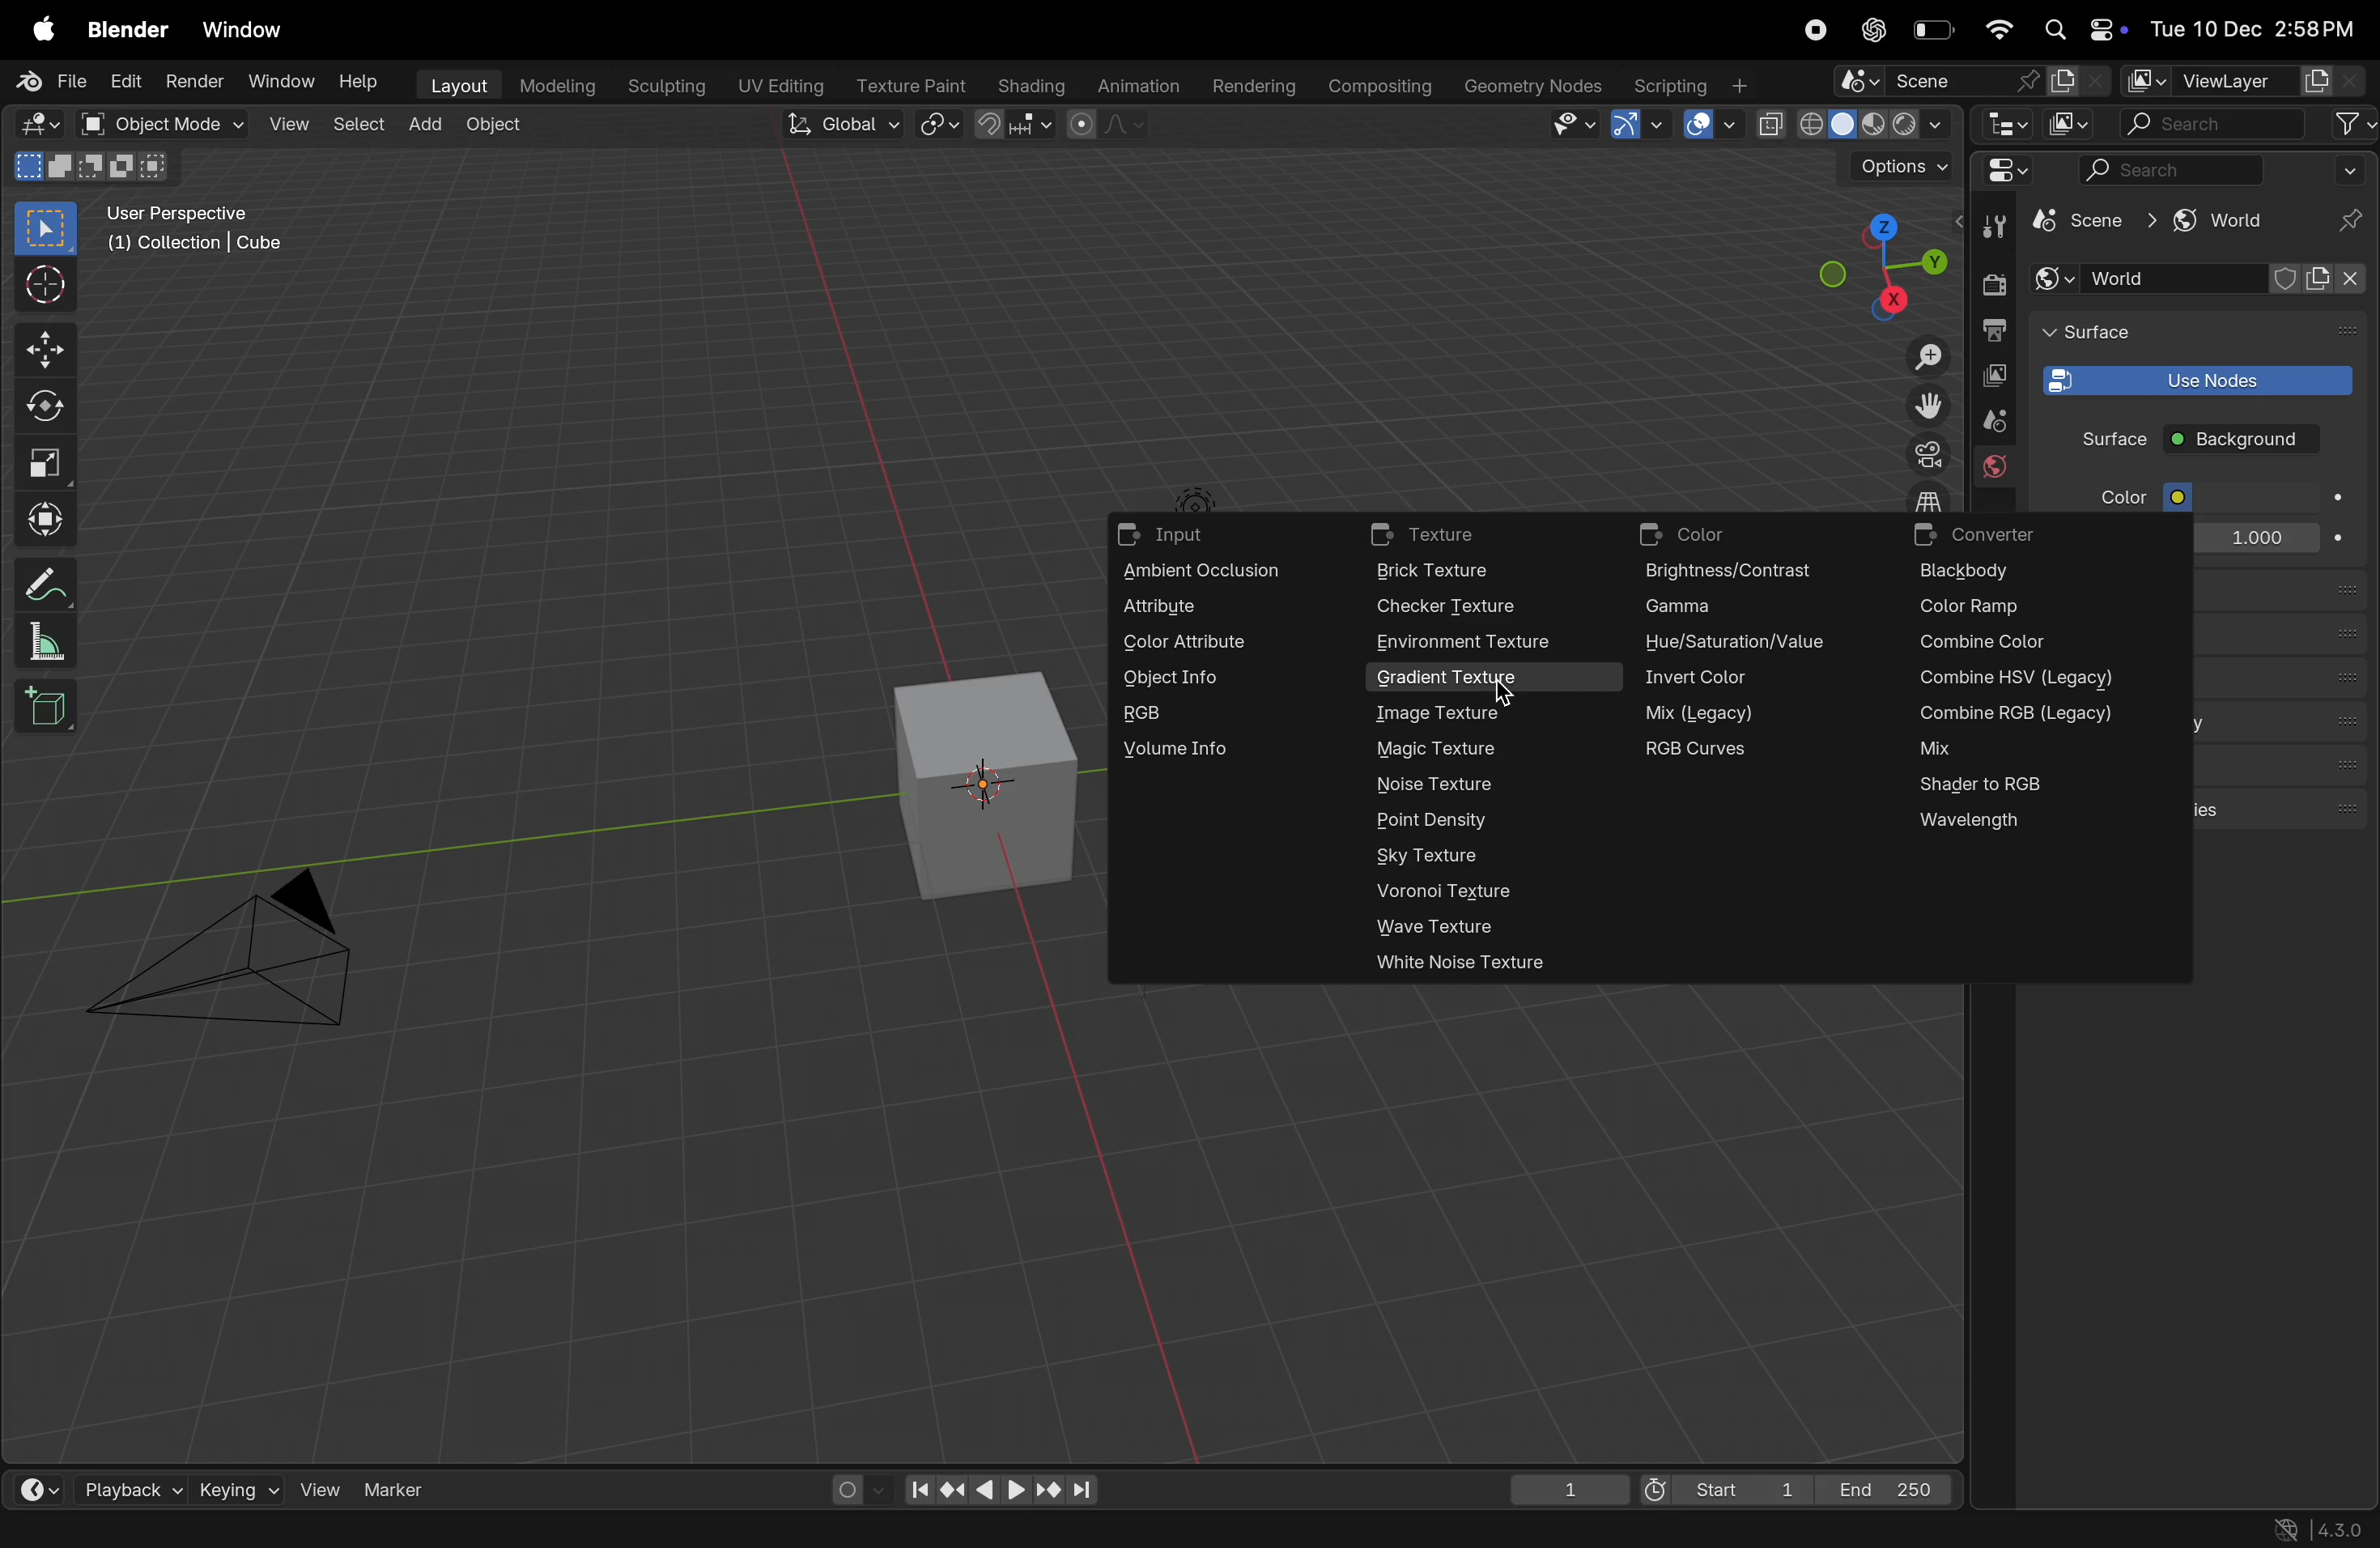 The width and height of the screenshot is (2380, 1548). Describe the element at coordinates (1707, 127) in the screenshot. I see `Show overlays` at that location.